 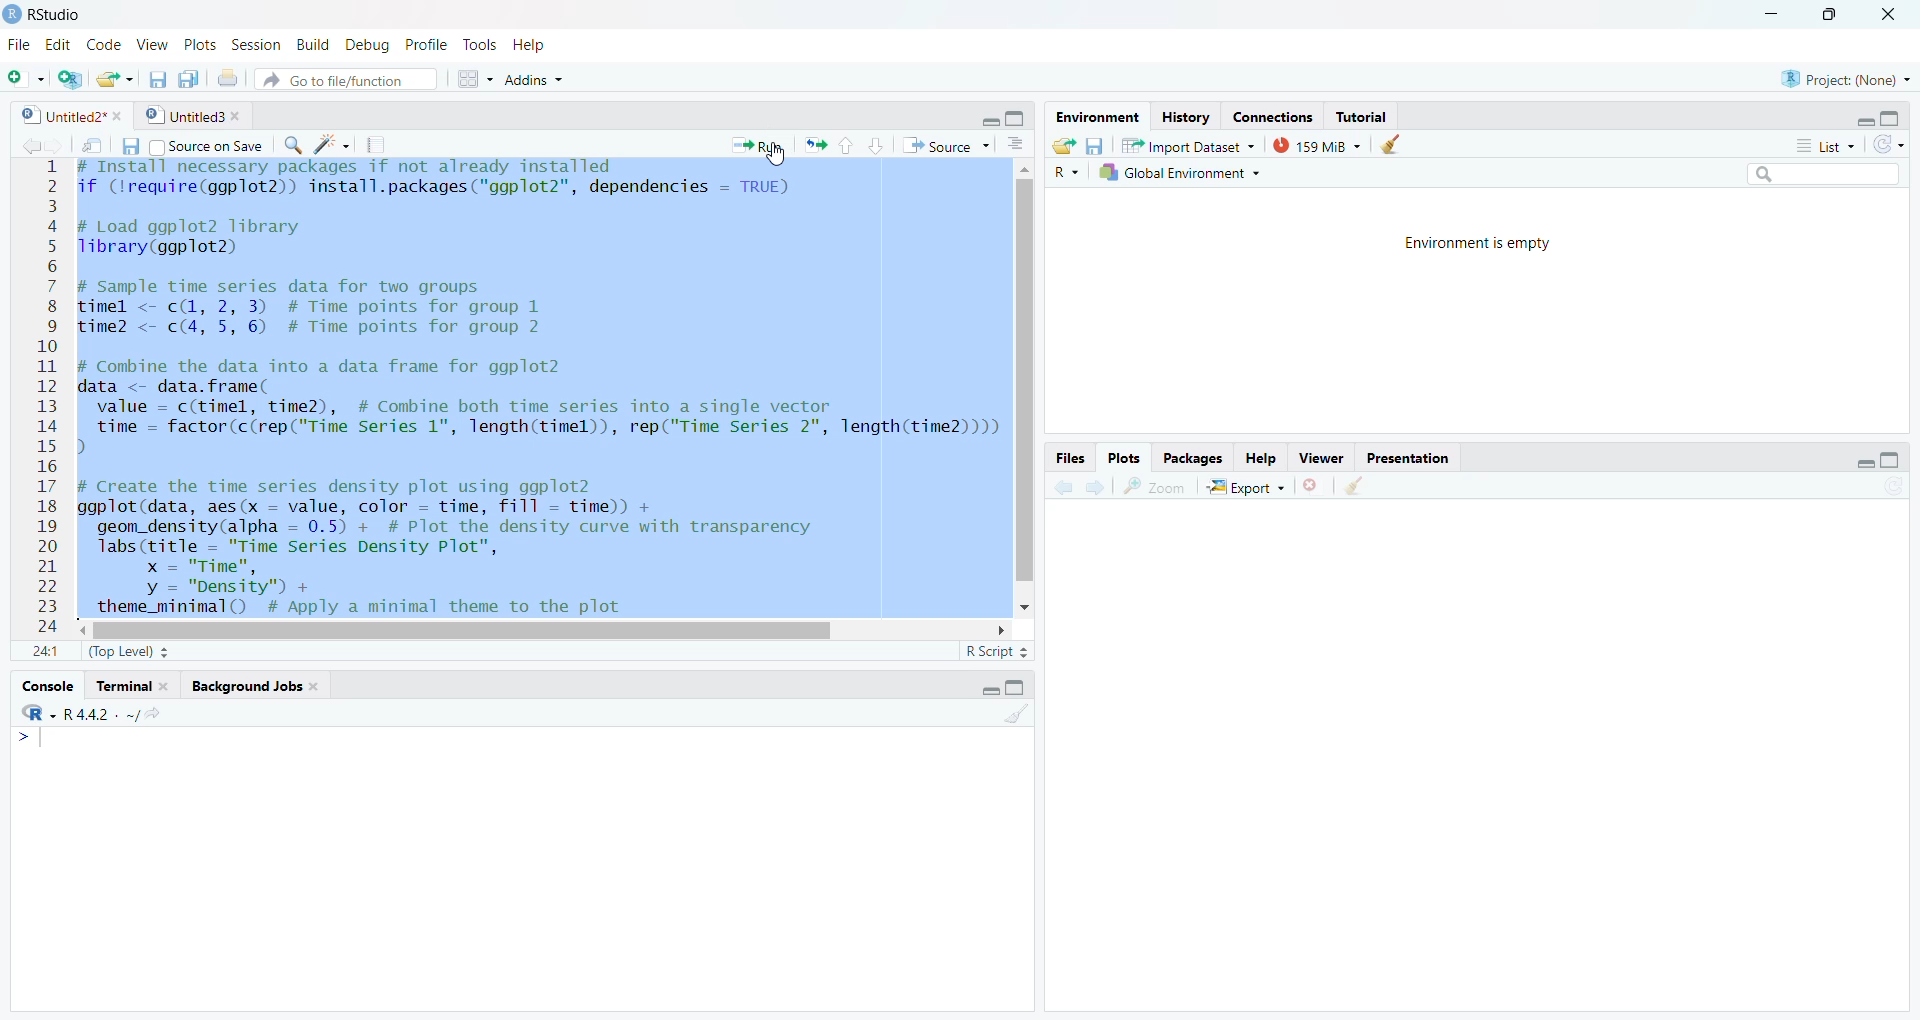 What do you see at coordinates (1825, 146) in the screenshot?
I see `List ` at bounding box center [1825, 146].